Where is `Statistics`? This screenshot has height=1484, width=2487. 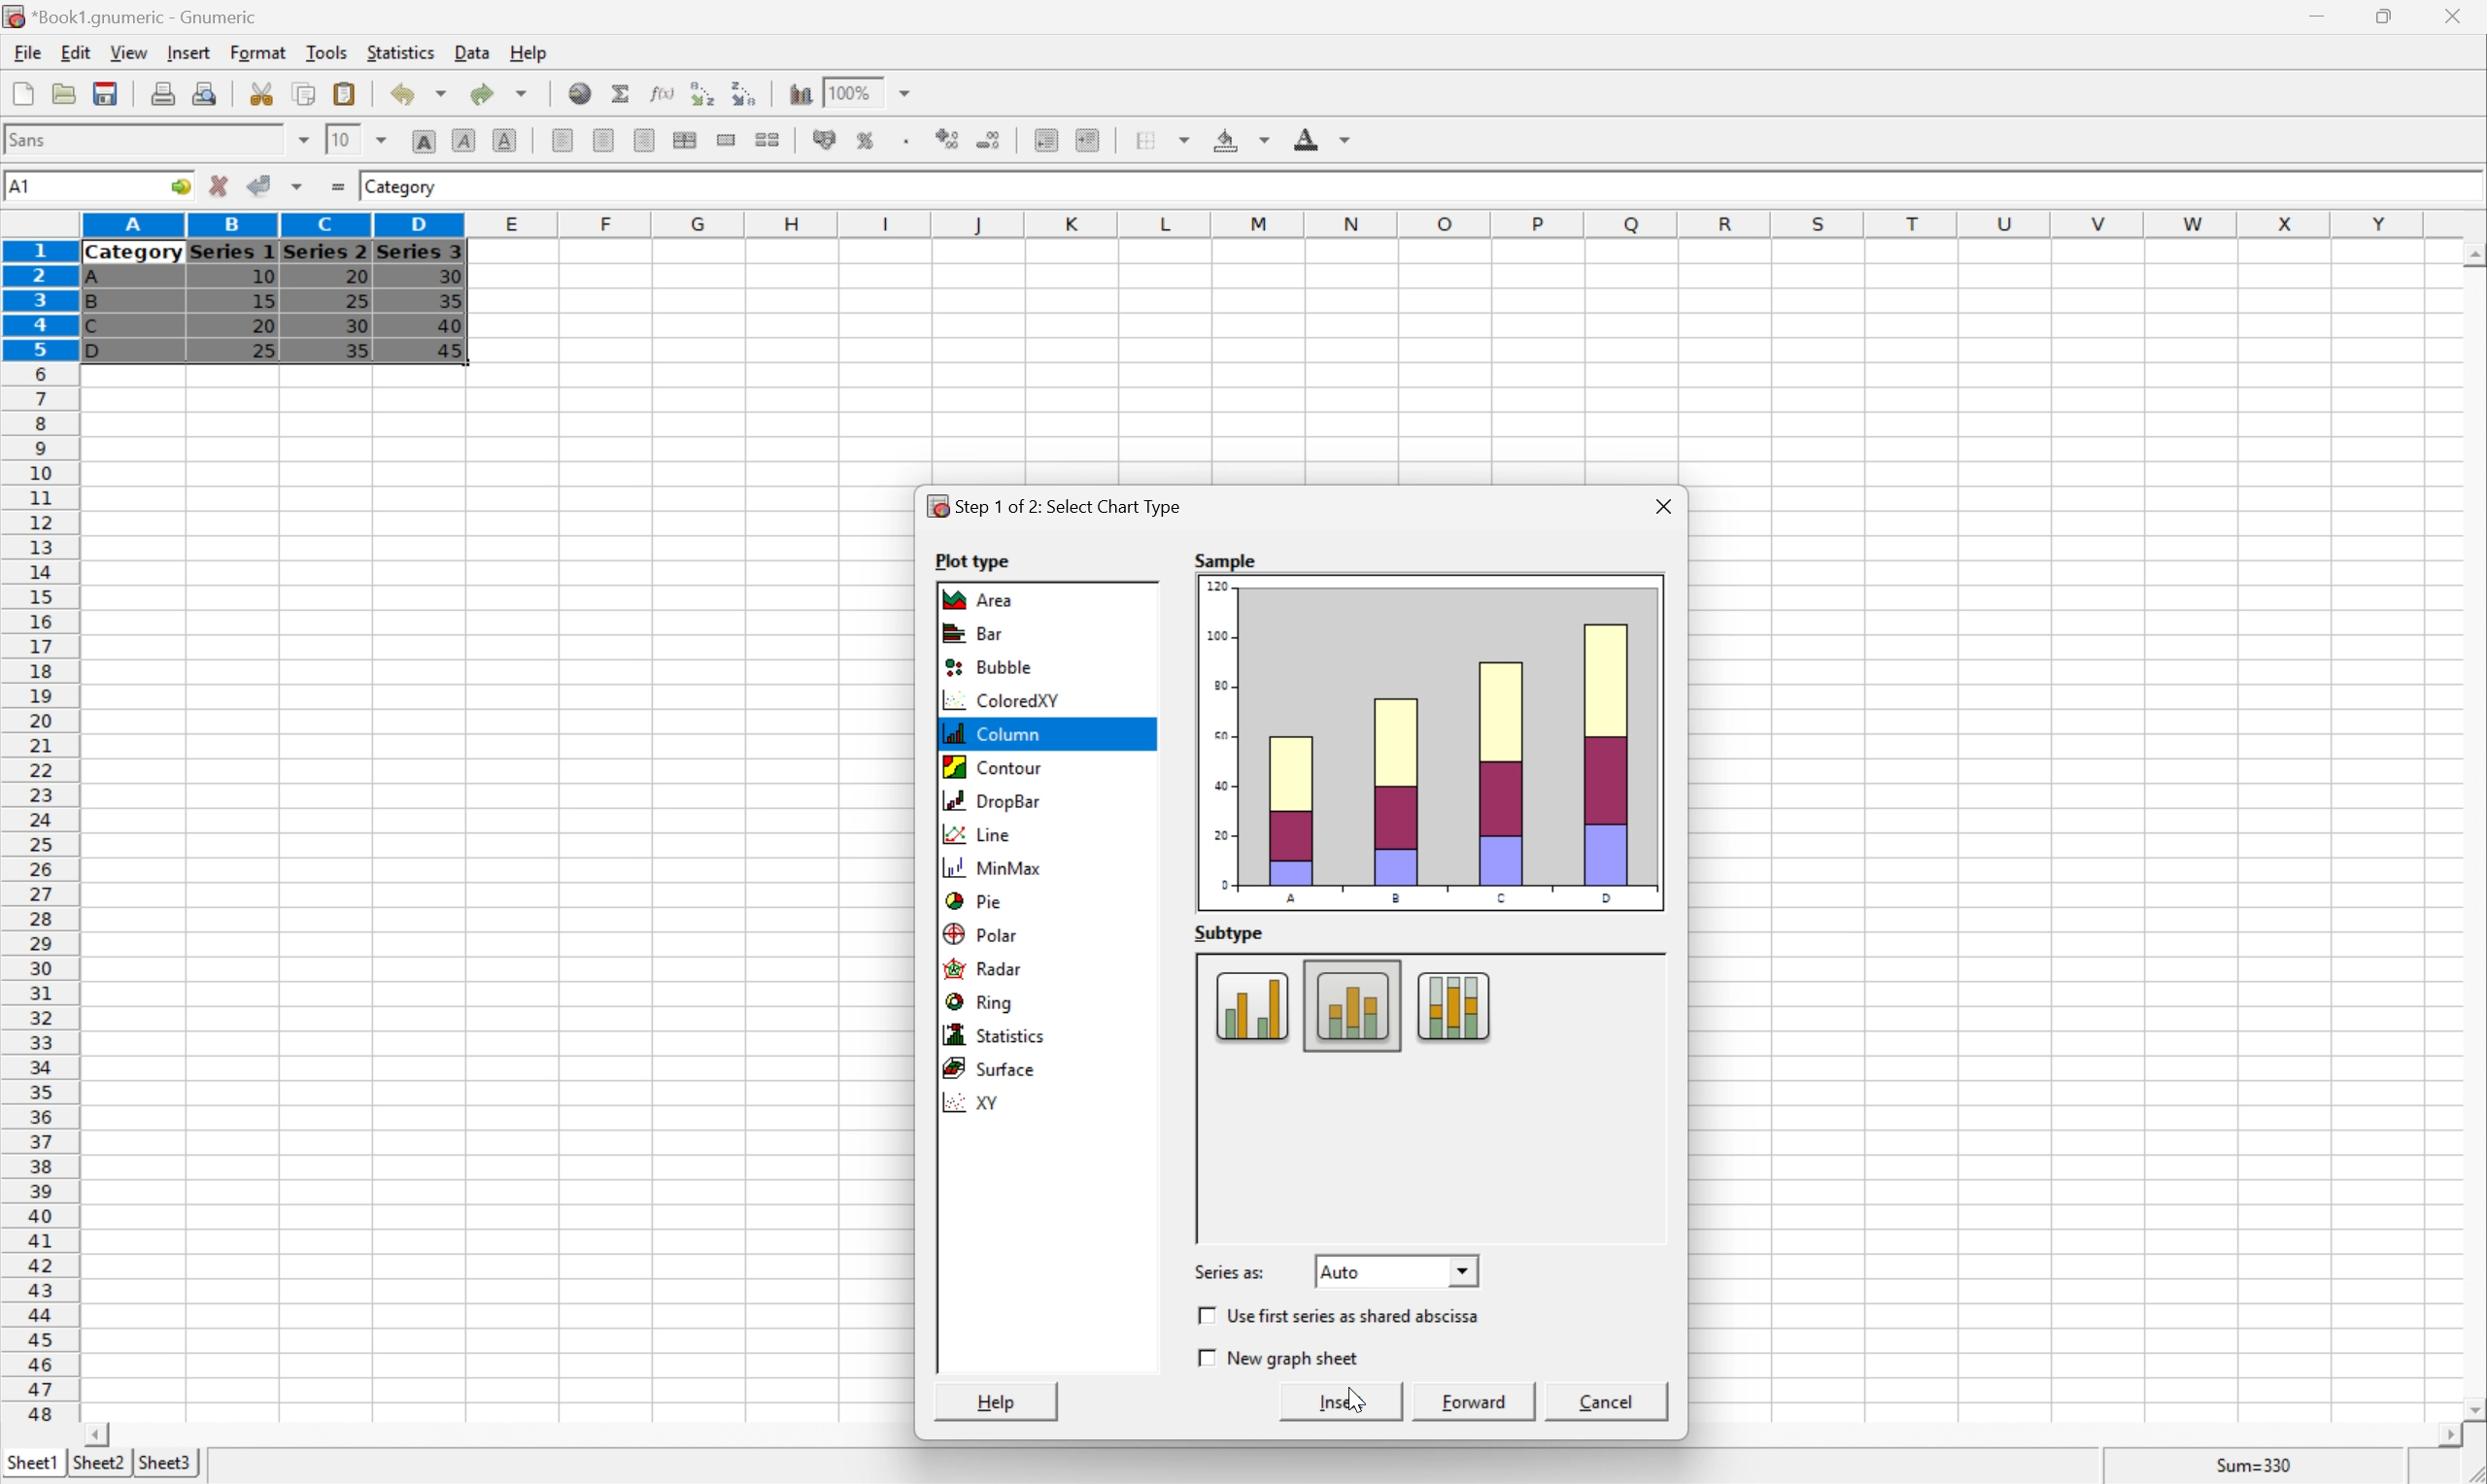
Statistics is located at coordinates (998, 1036).